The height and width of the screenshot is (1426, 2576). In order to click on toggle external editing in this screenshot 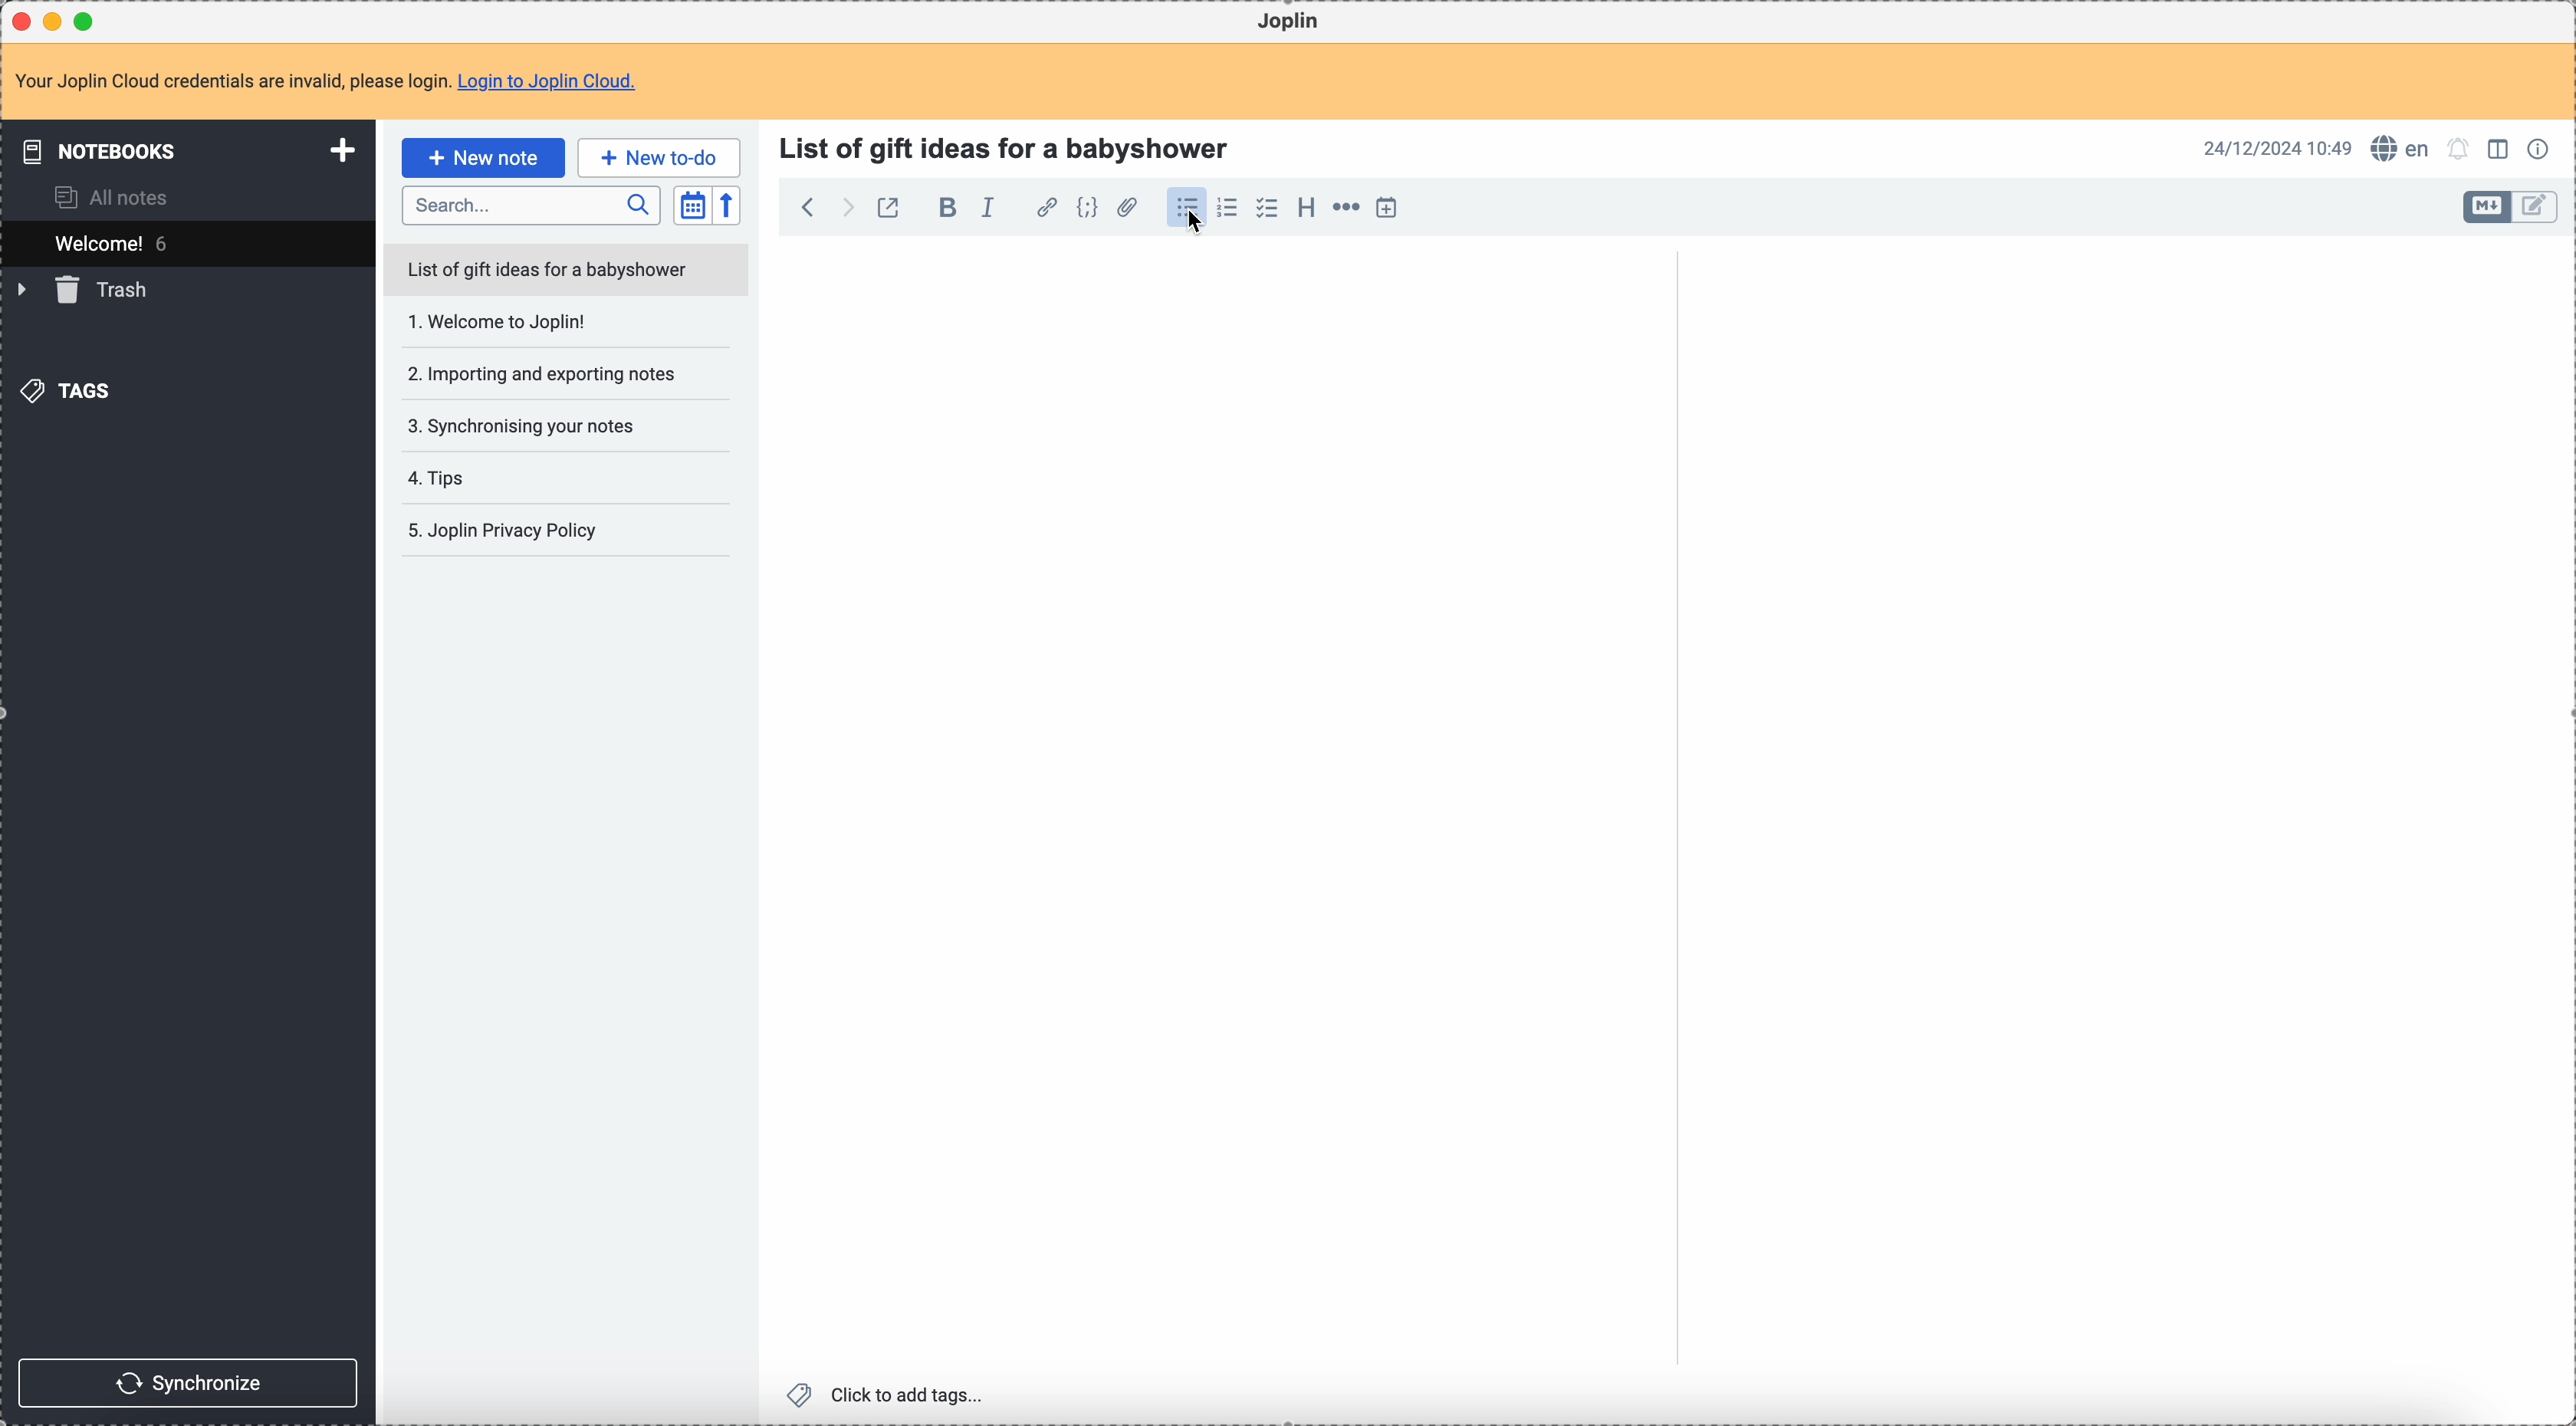, I will do `click(887, 207)`.